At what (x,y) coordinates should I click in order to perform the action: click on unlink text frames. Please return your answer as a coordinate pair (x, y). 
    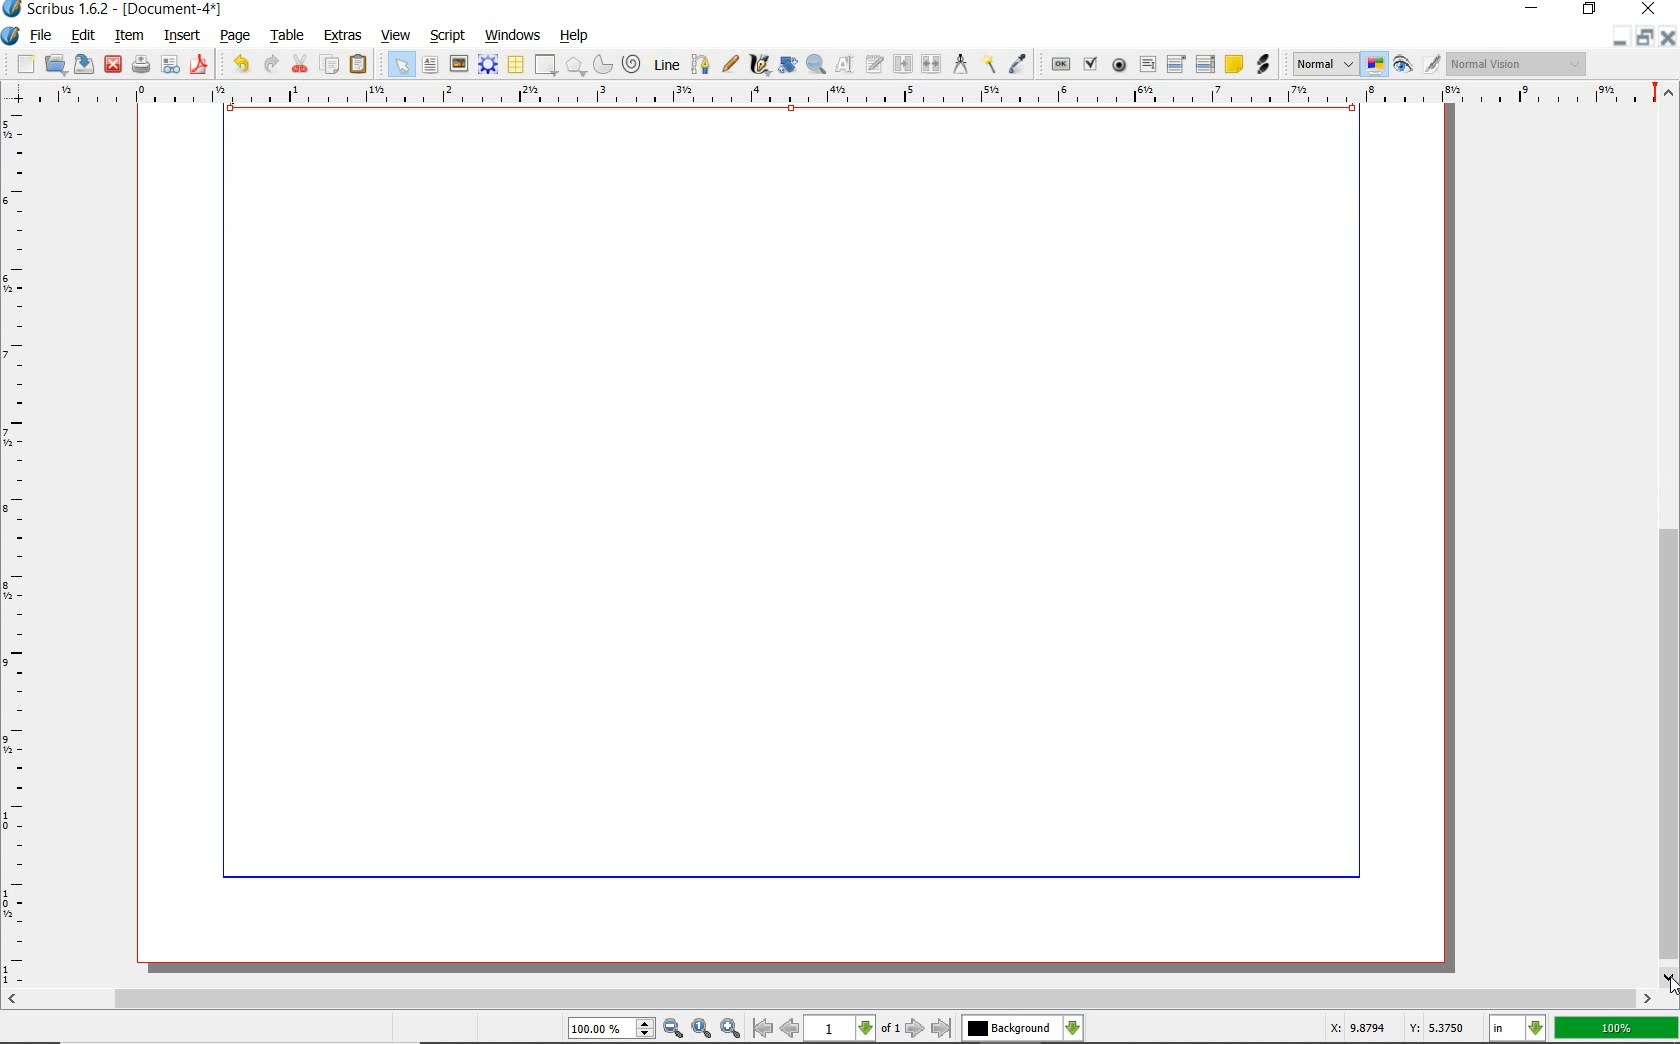
    Looking at the image, I should click on (929, 62).